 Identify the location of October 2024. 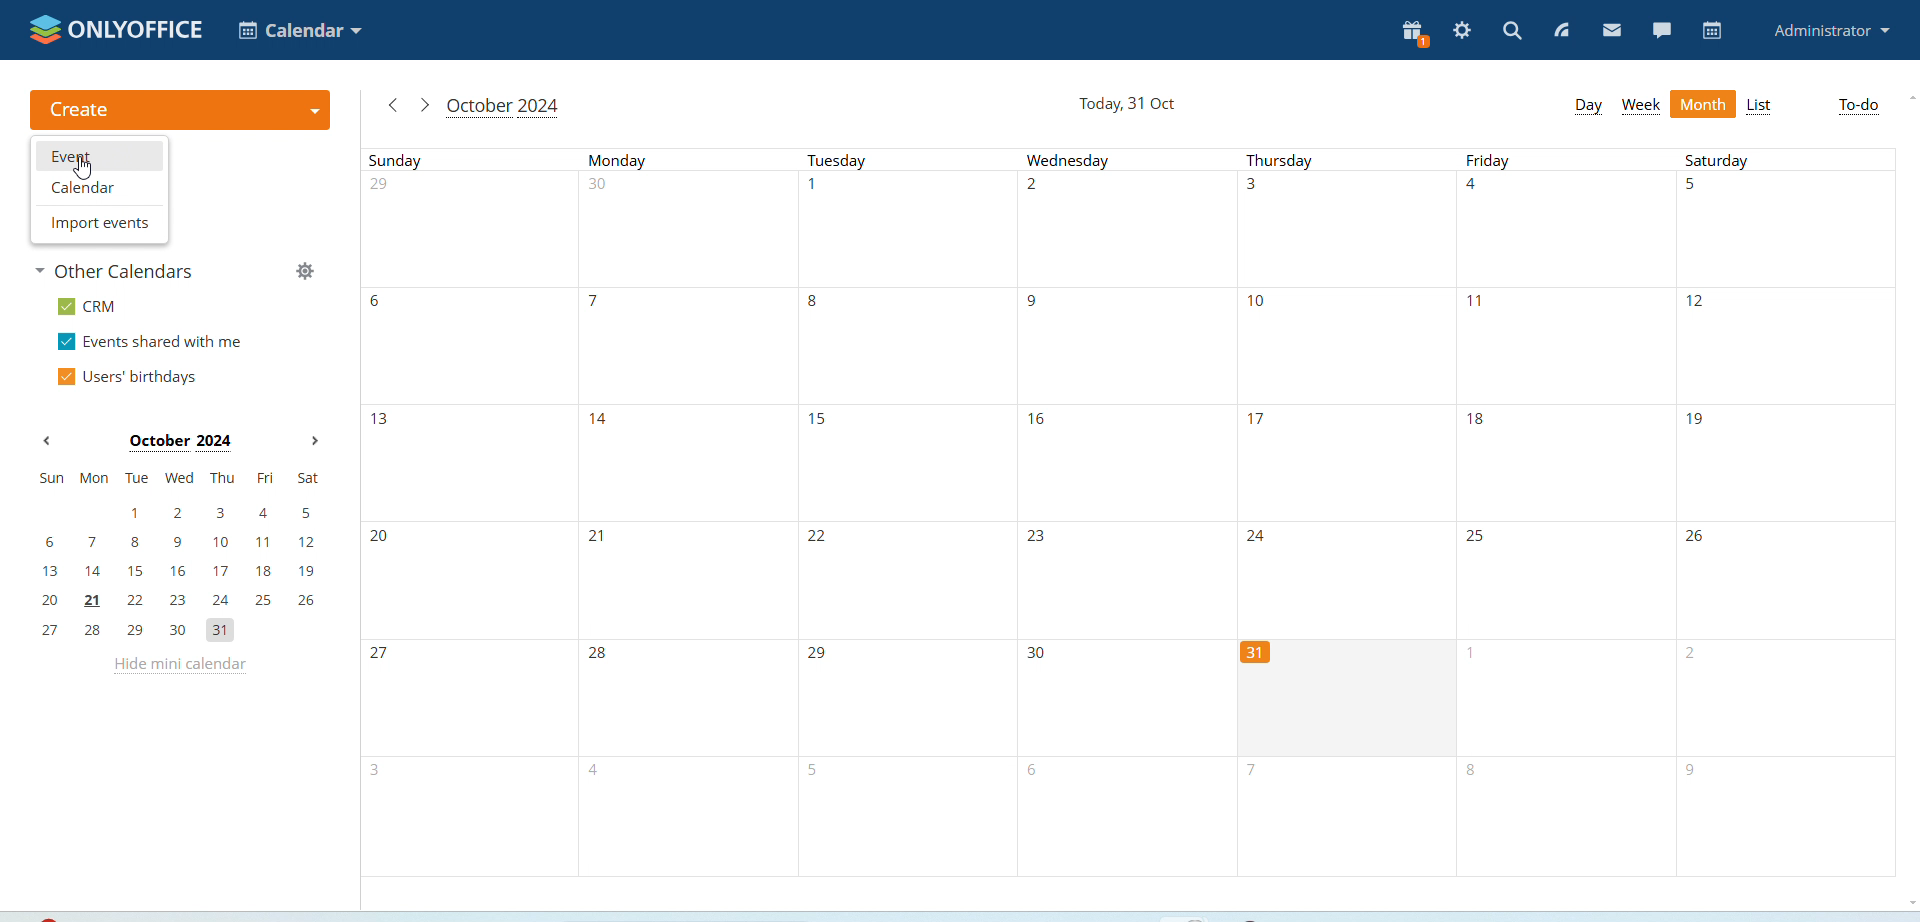
(518, 107).